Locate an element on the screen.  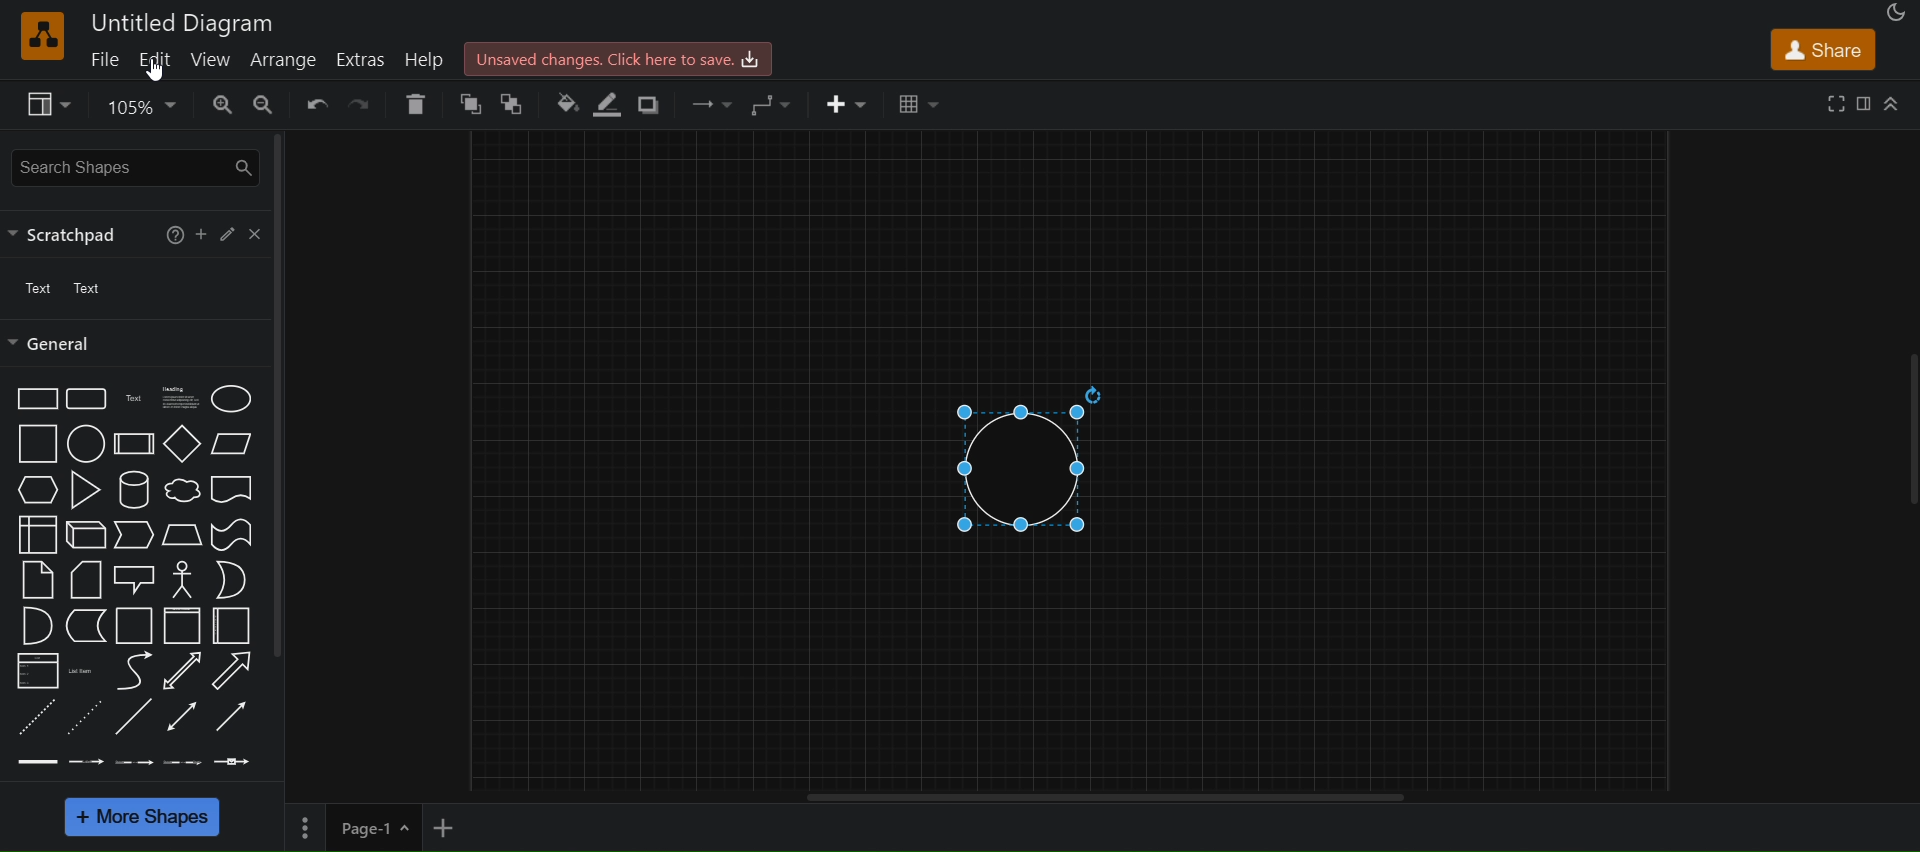
appearance is located at coordinates (1894, 14).